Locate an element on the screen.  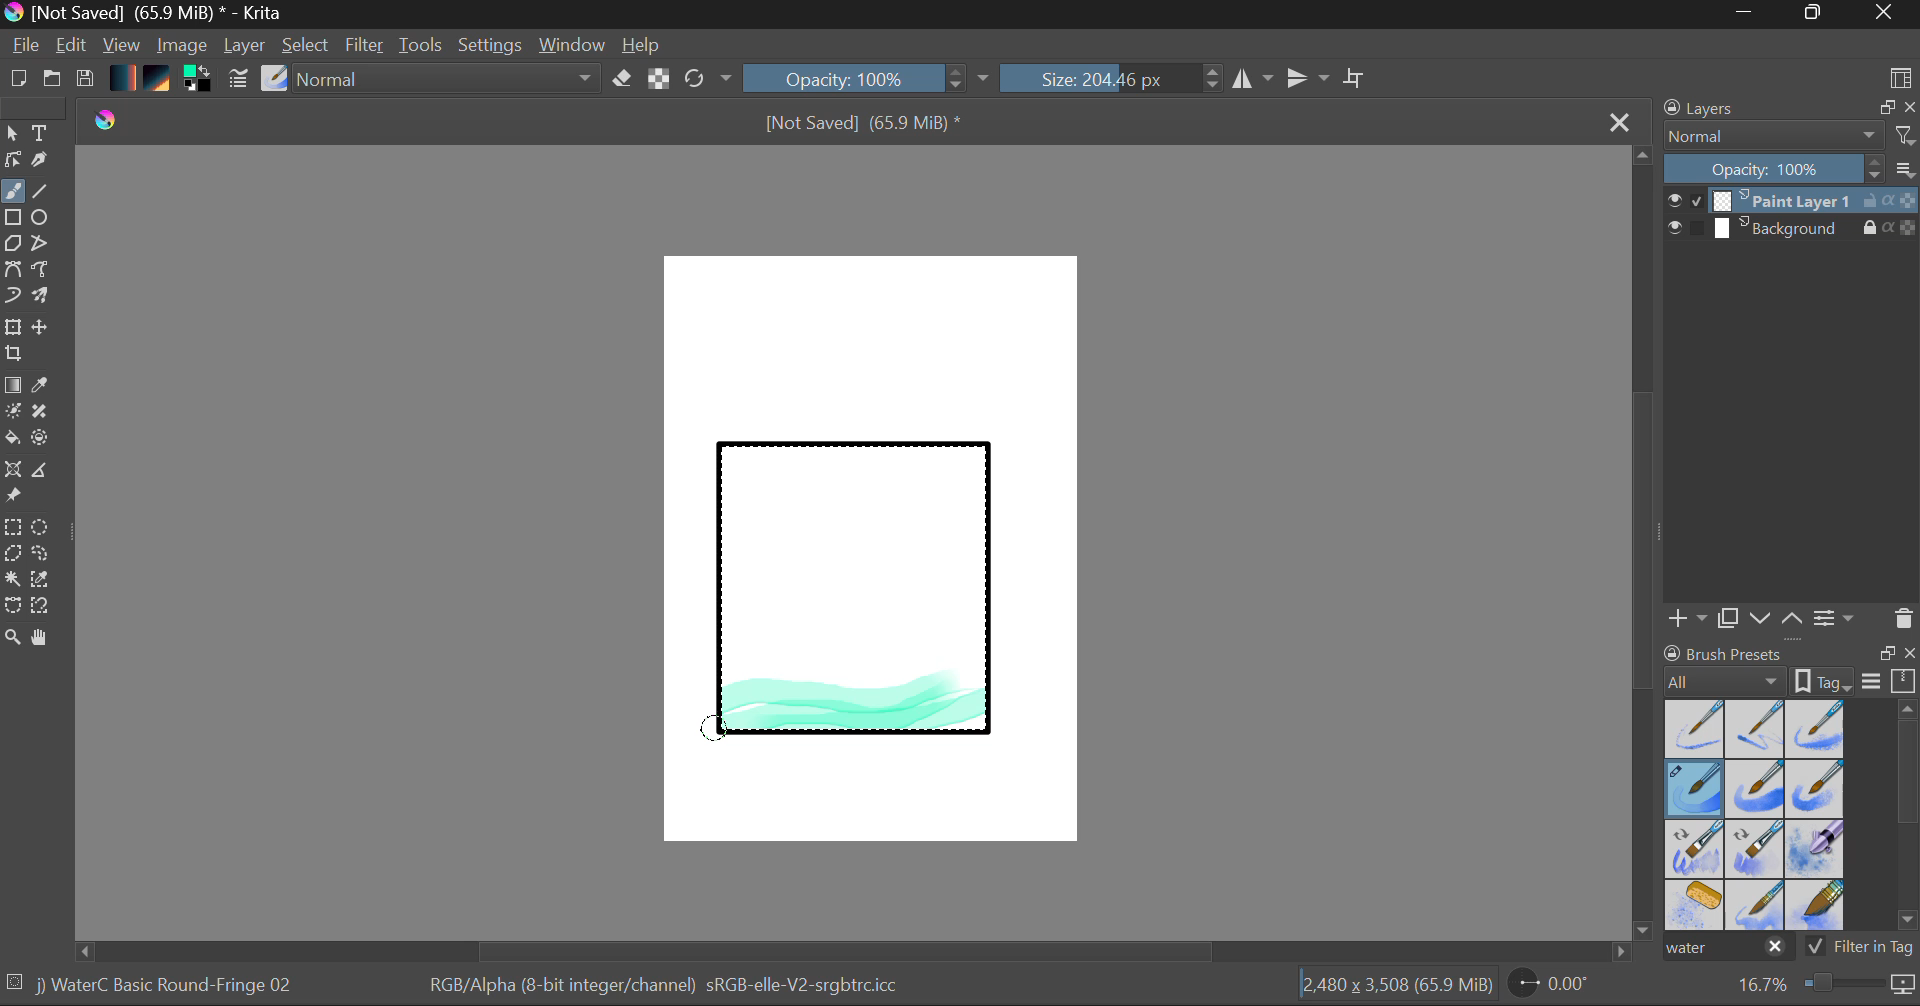
Enclose and Fill is located at coordinates (44, 440).